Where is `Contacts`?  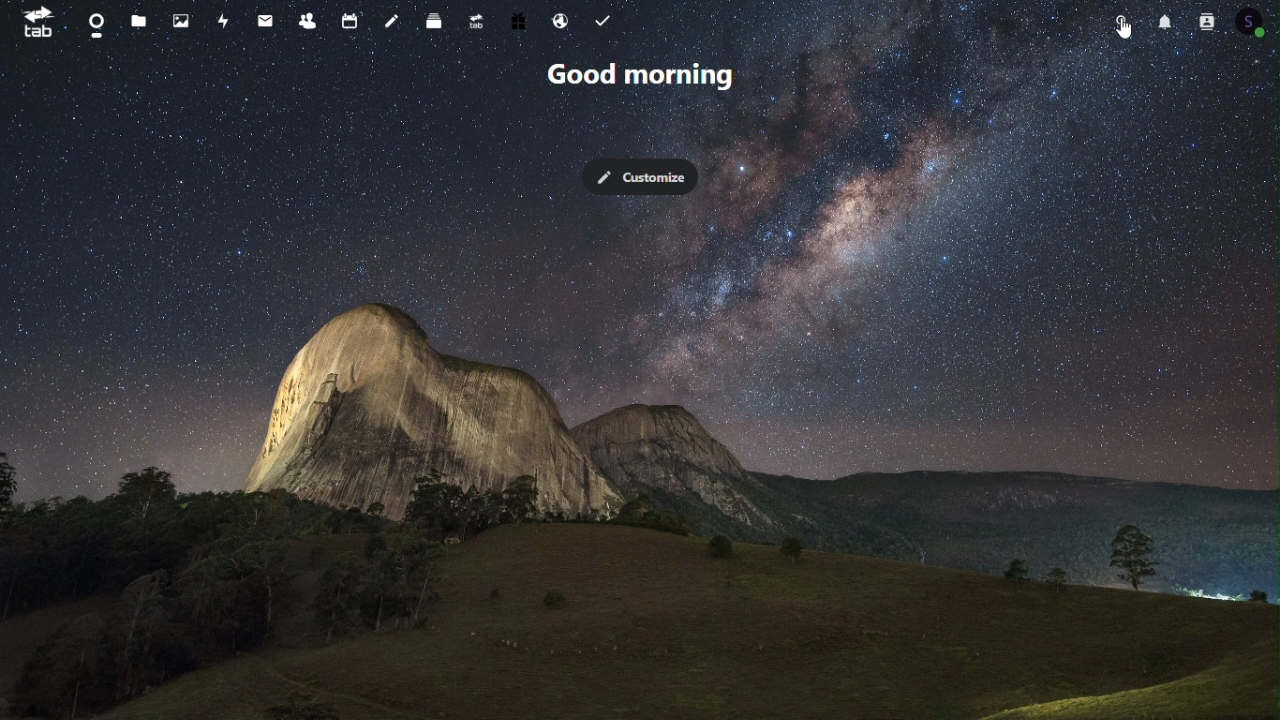
Contacts is located at coordinates (1204, 20).